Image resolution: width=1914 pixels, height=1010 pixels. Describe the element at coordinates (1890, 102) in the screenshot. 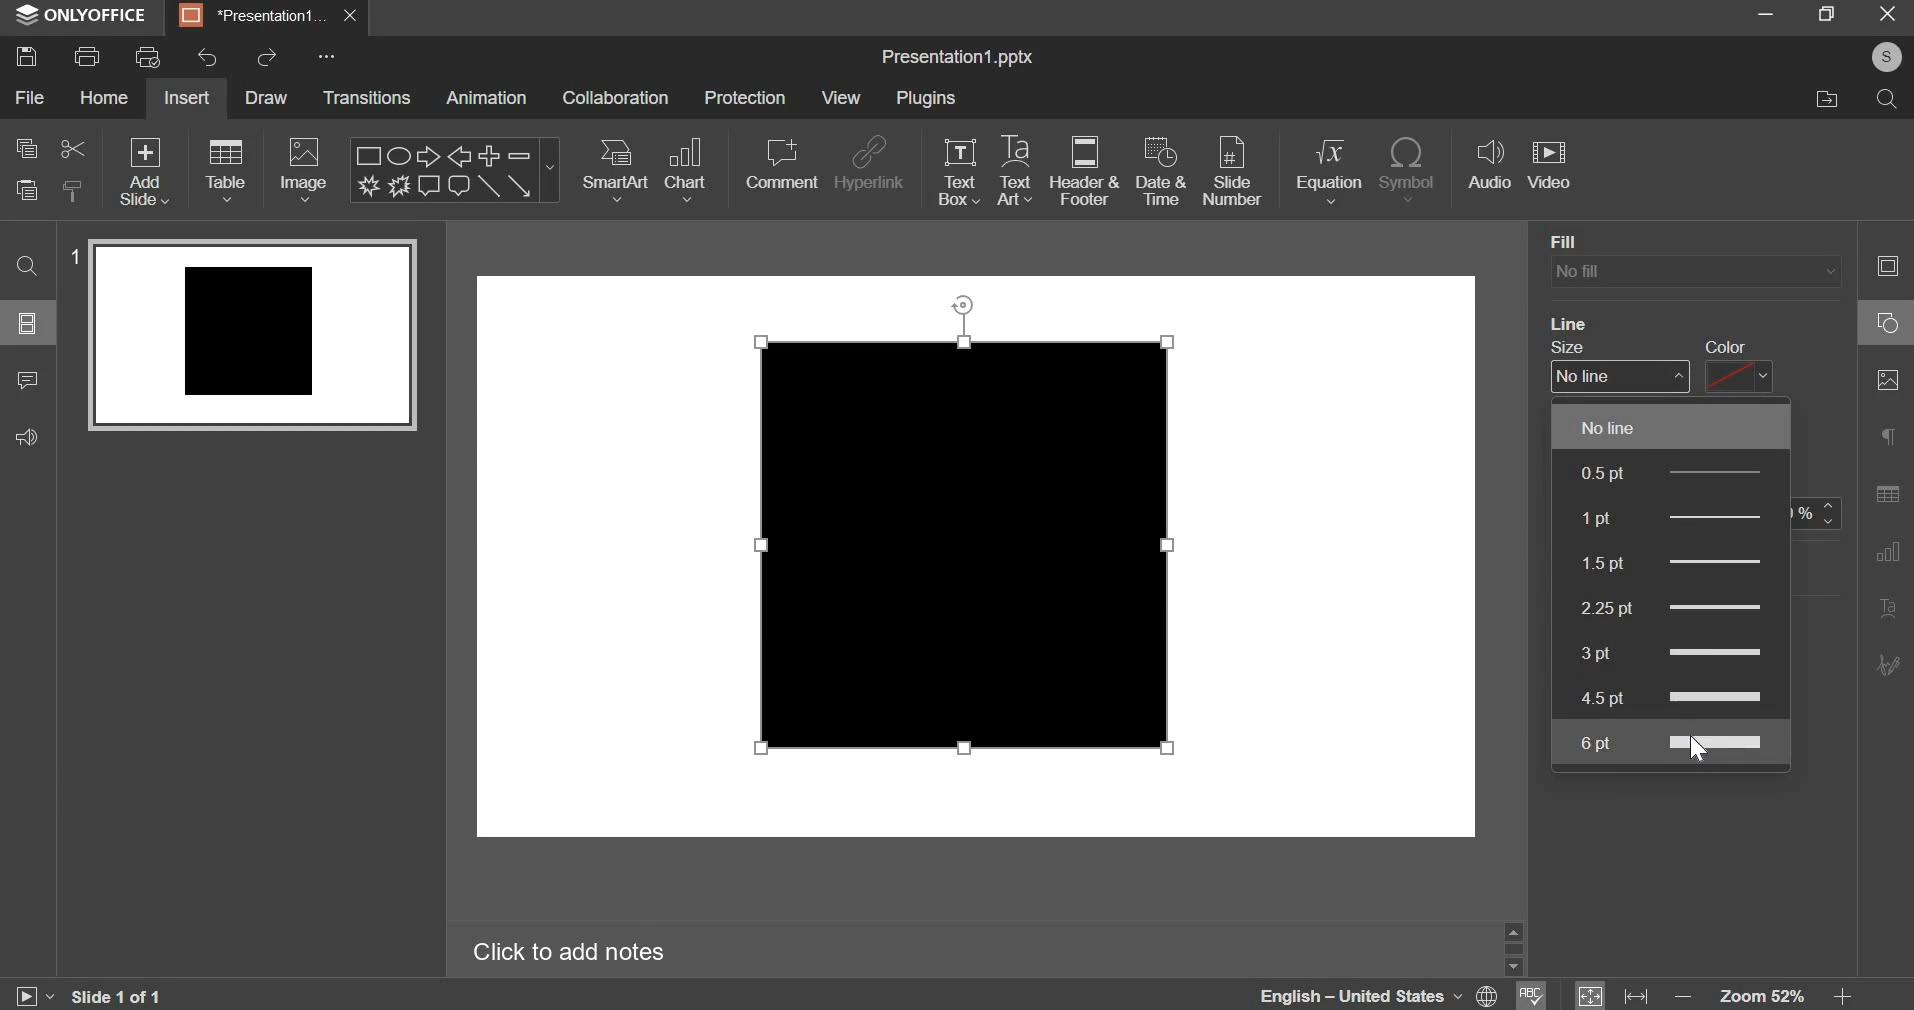

I see `search` at that location.